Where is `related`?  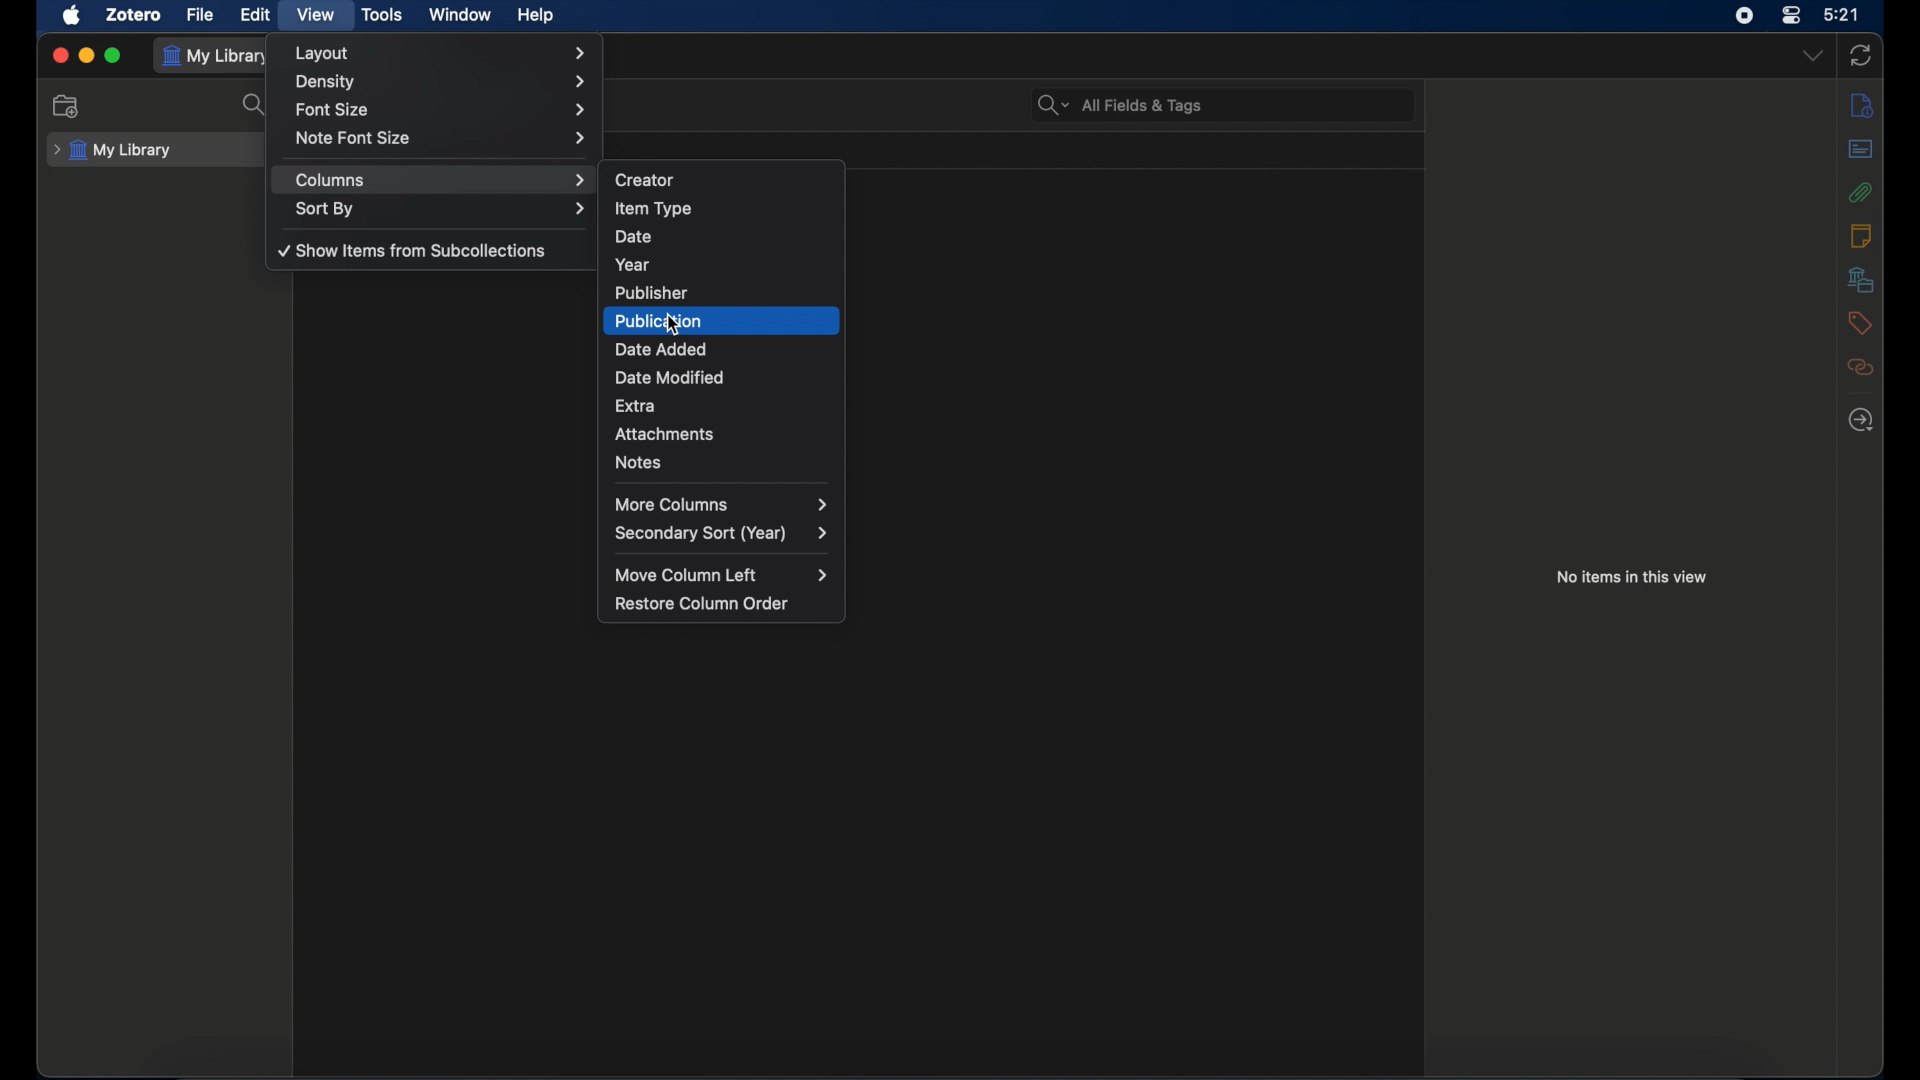 related is located at coordinates (1859, 367).